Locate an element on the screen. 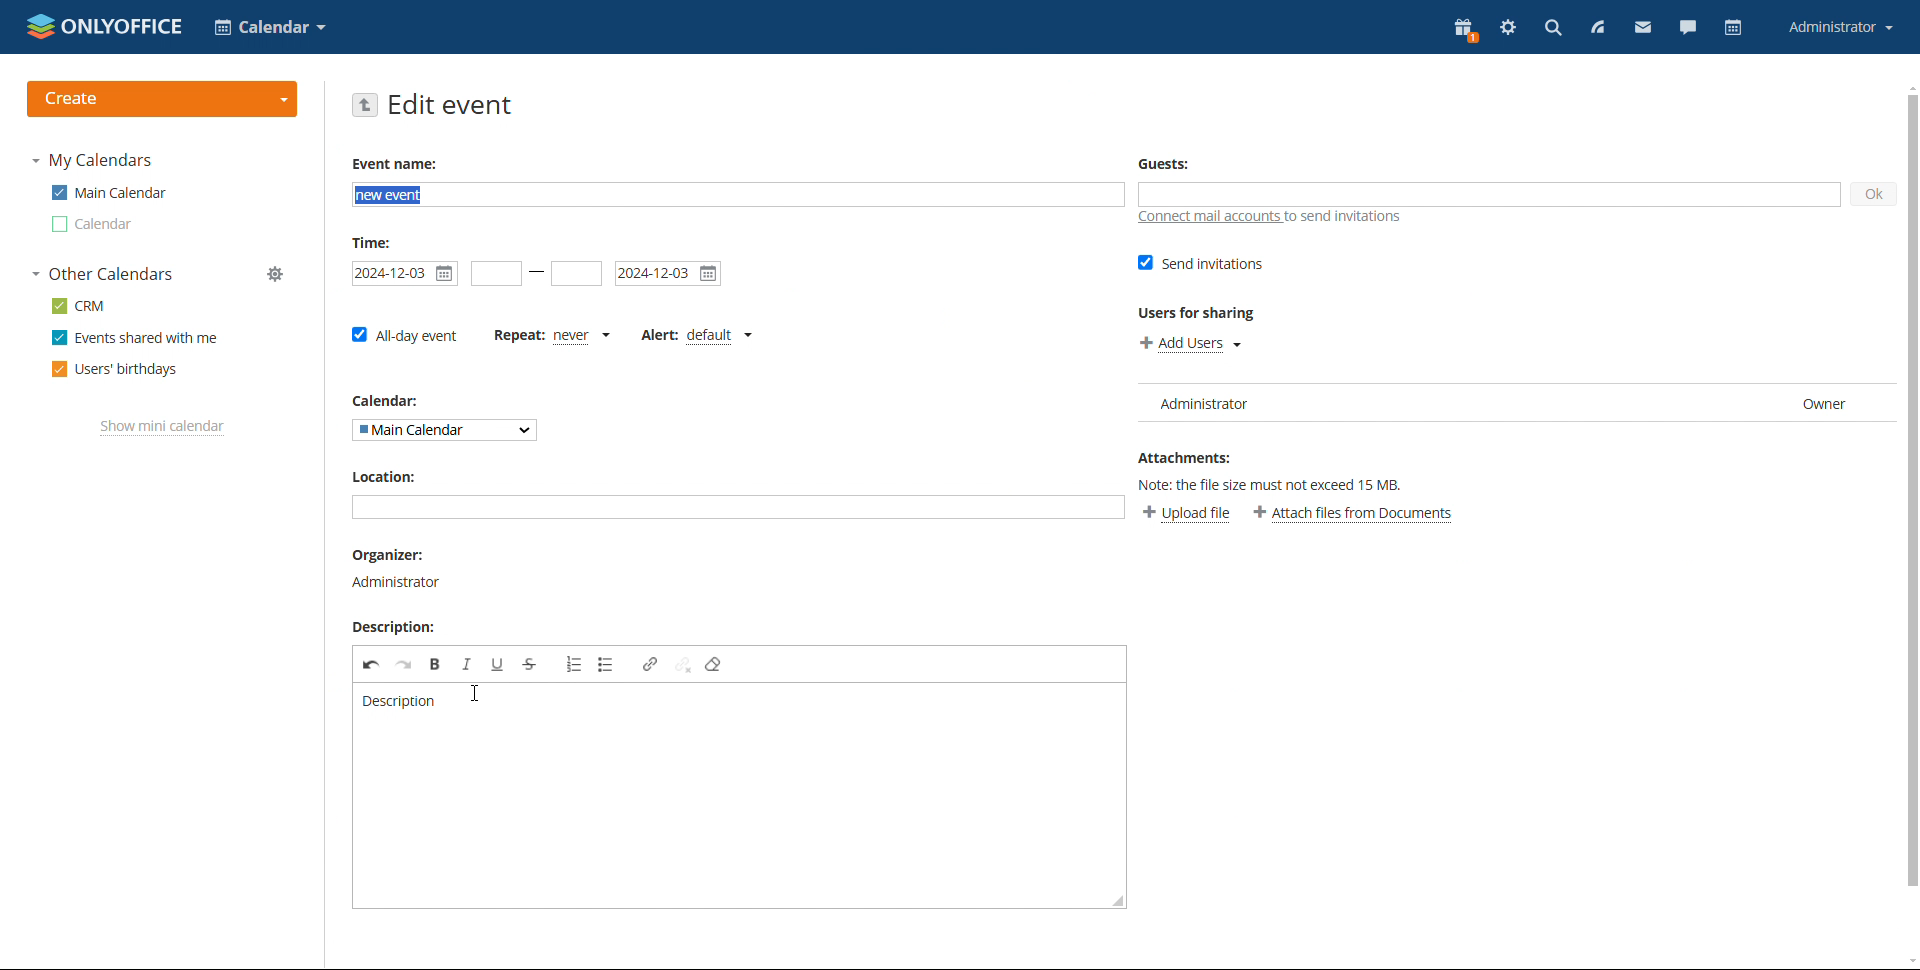 Image resolution: width=1920 pixels, height=970 pixels. space to edit description is located at coordinates (730, 805).